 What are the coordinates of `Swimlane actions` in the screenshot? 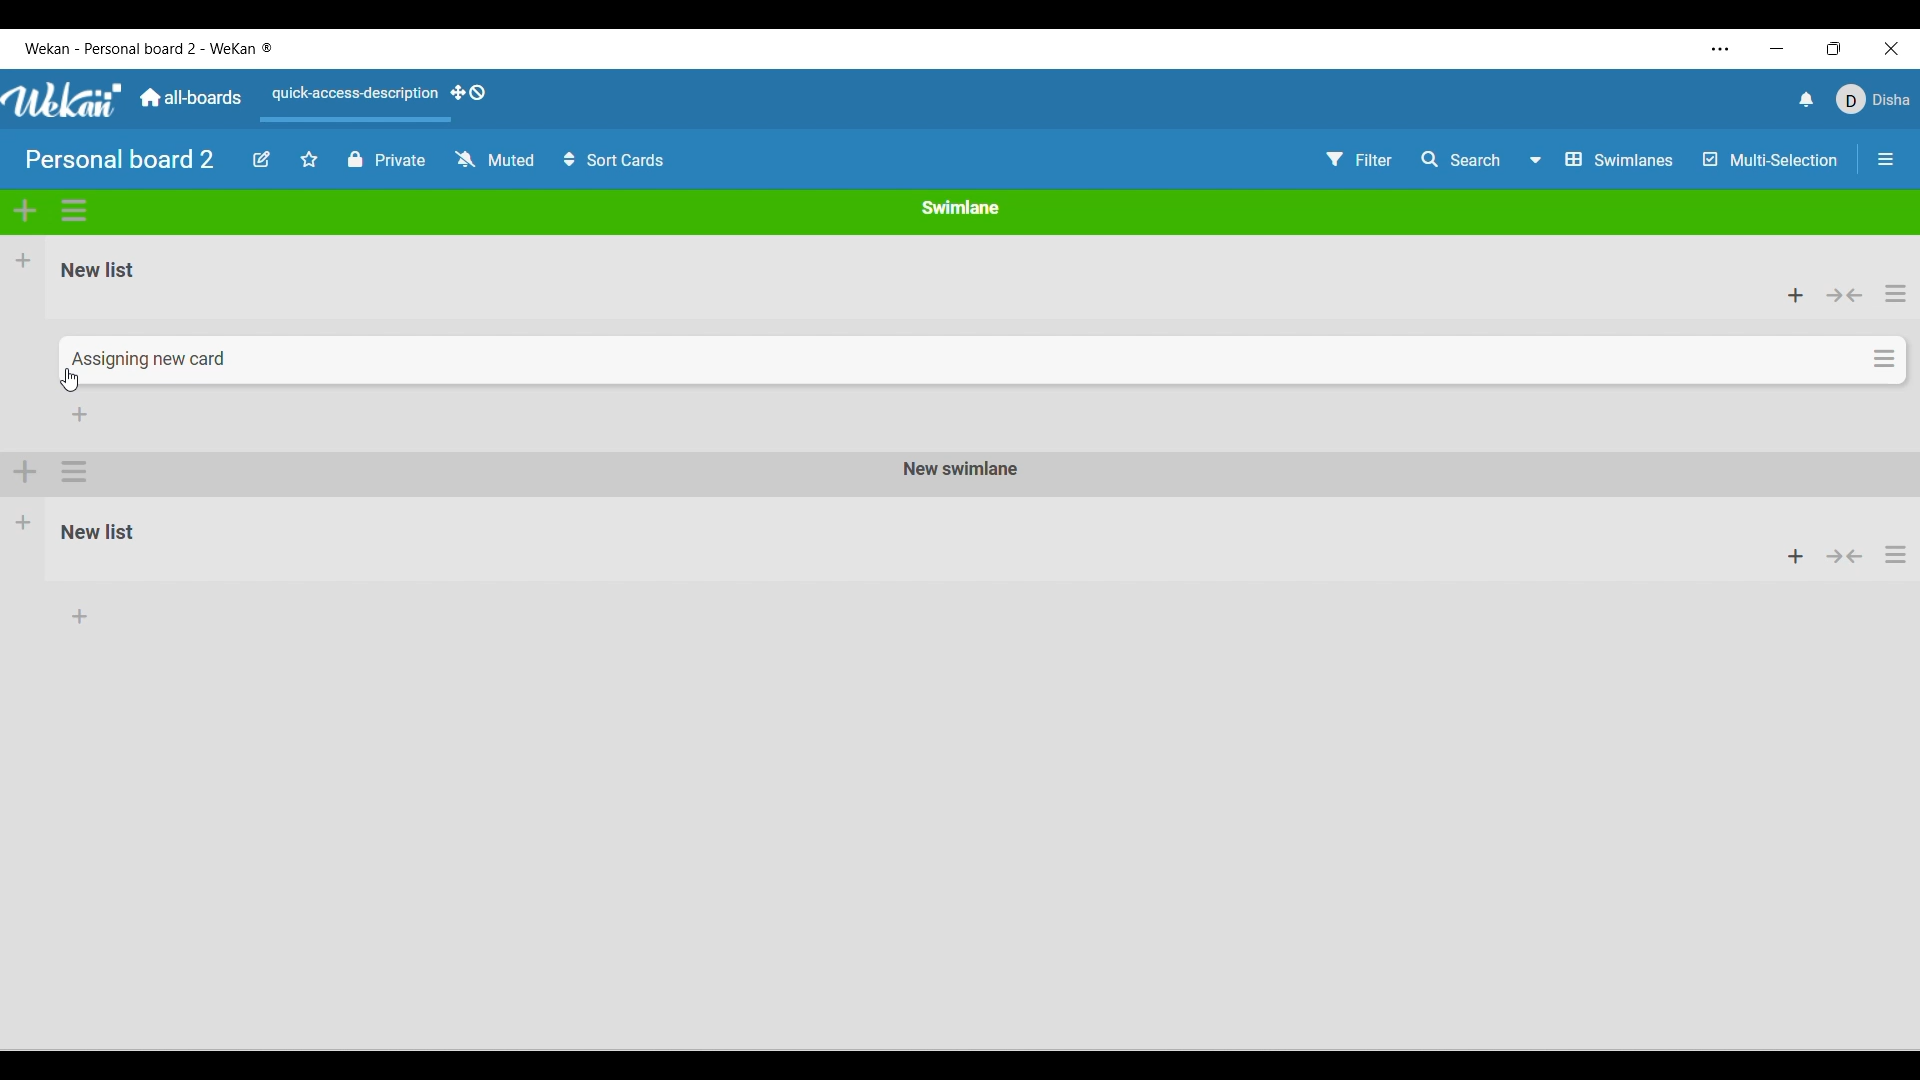 It's located at (74, 211).